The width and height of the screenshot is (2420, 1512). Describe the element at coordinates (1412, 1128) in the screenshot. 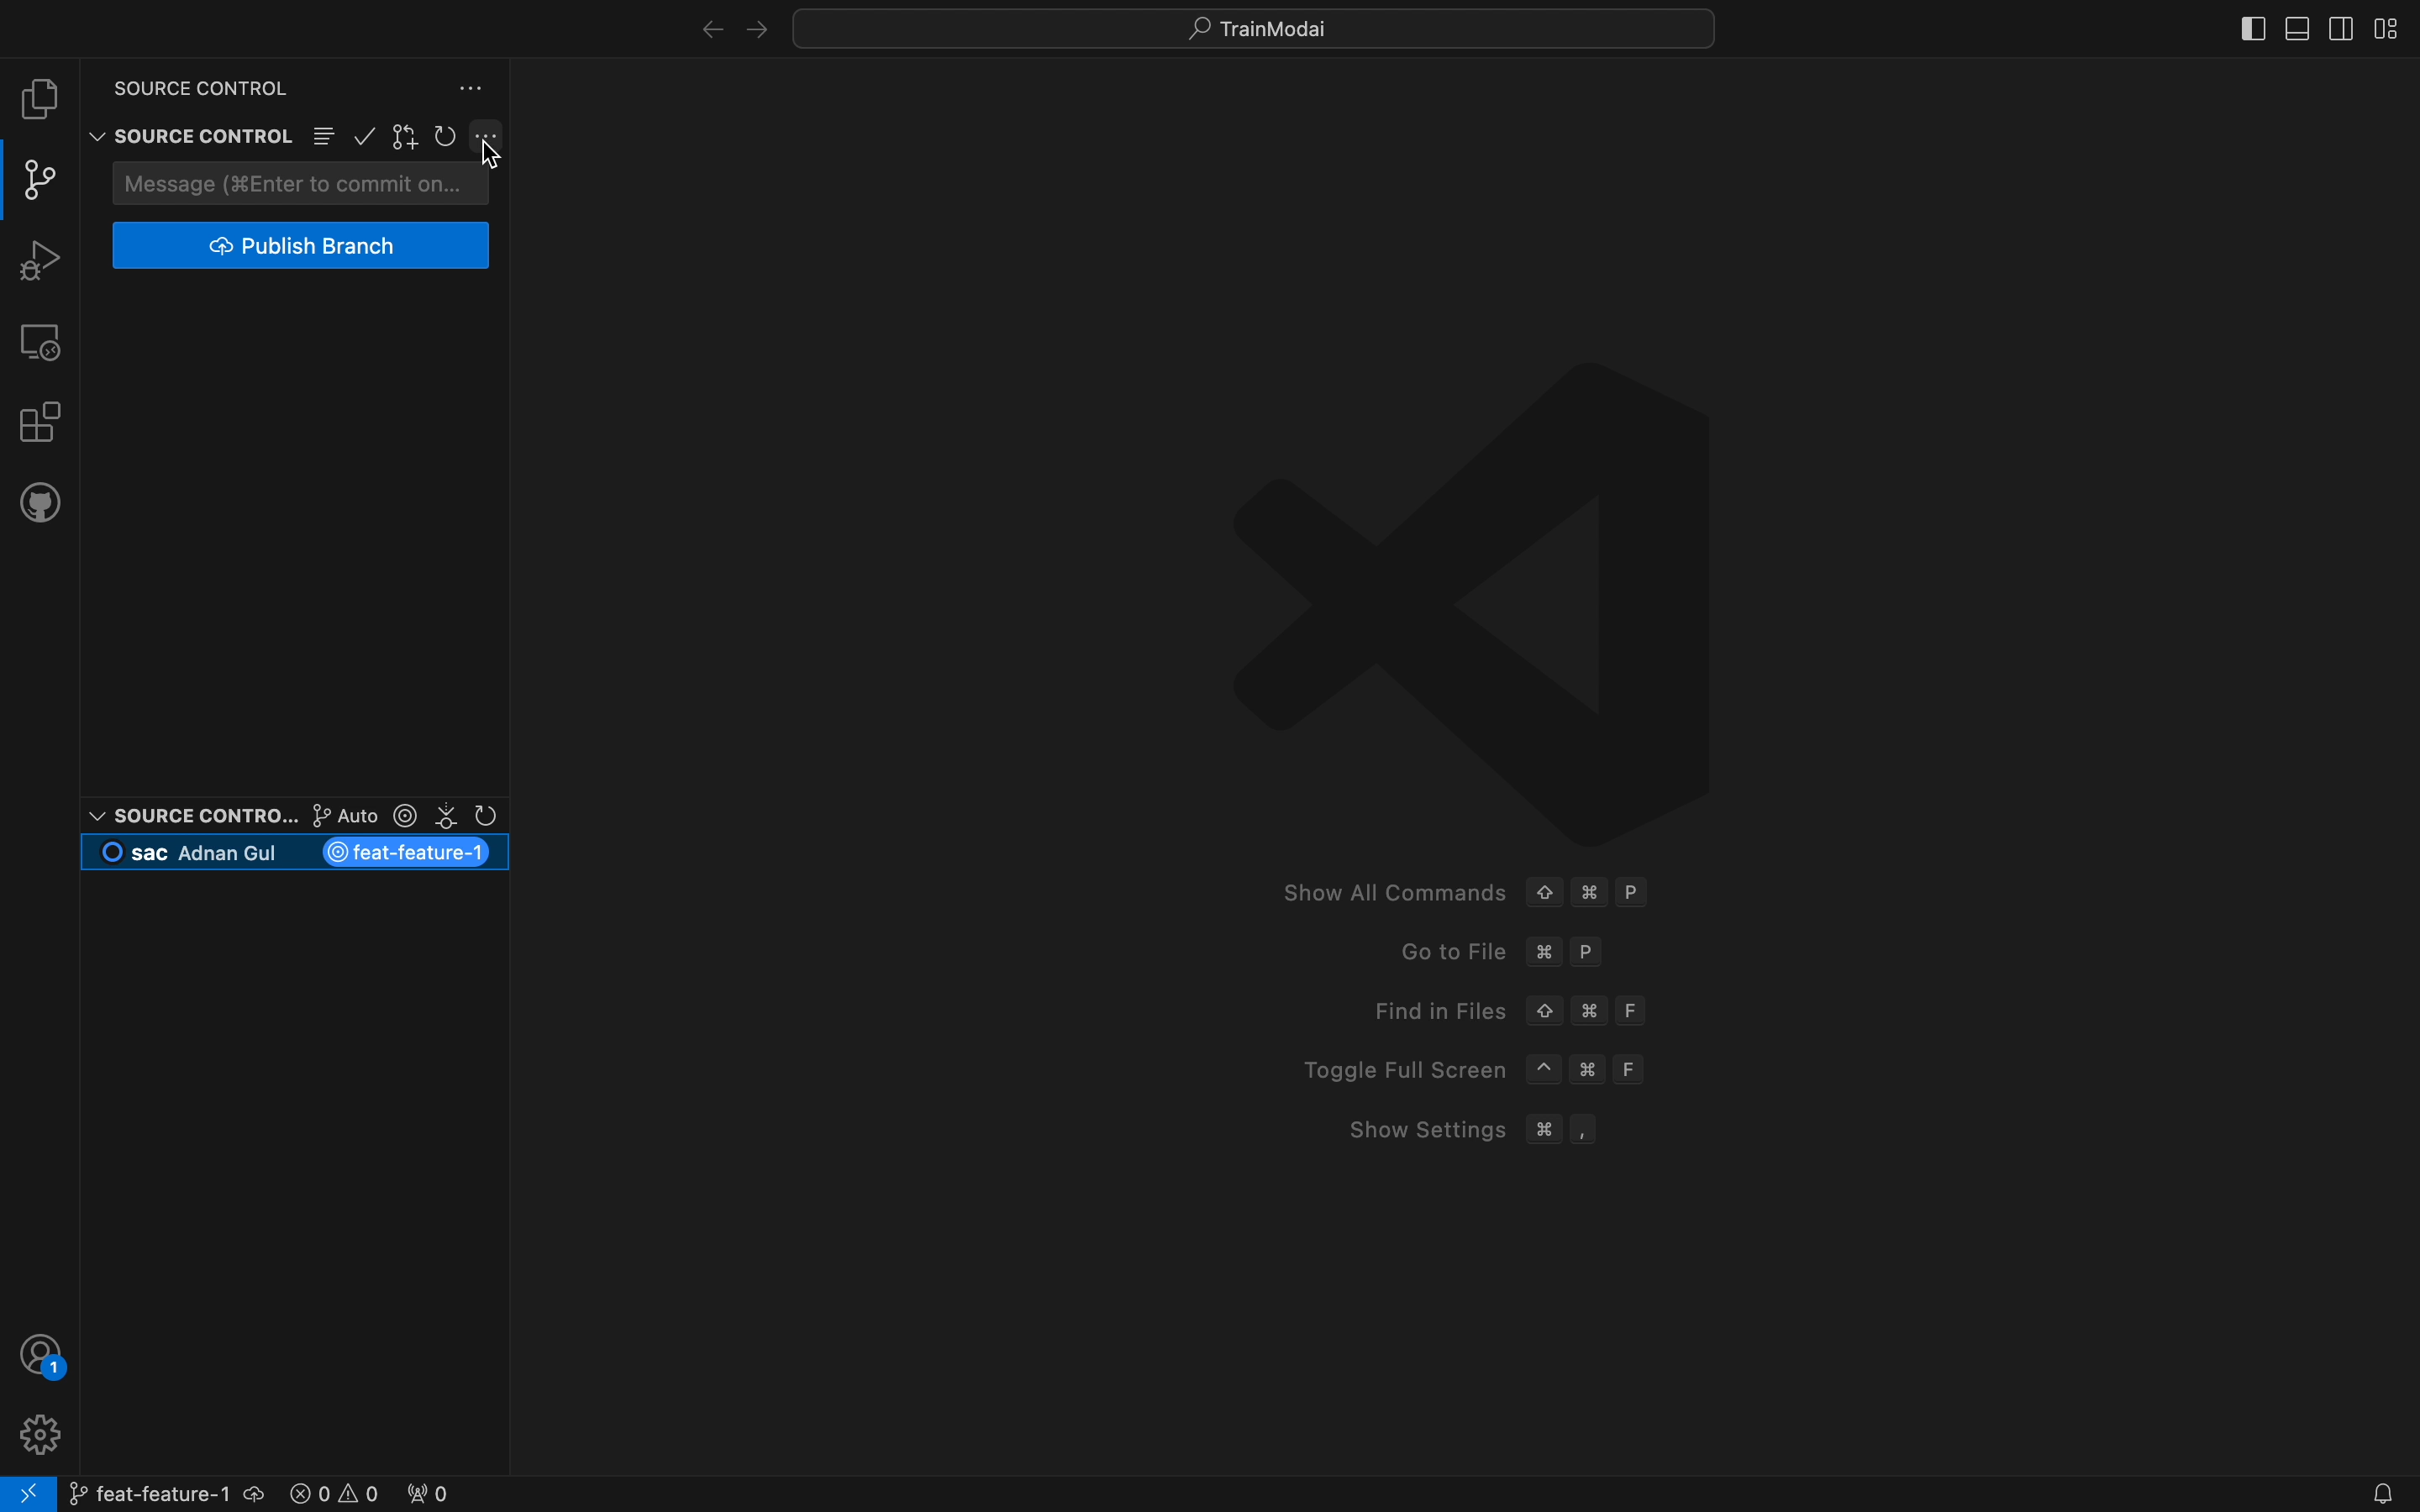

I see `Show Settings` at that location.